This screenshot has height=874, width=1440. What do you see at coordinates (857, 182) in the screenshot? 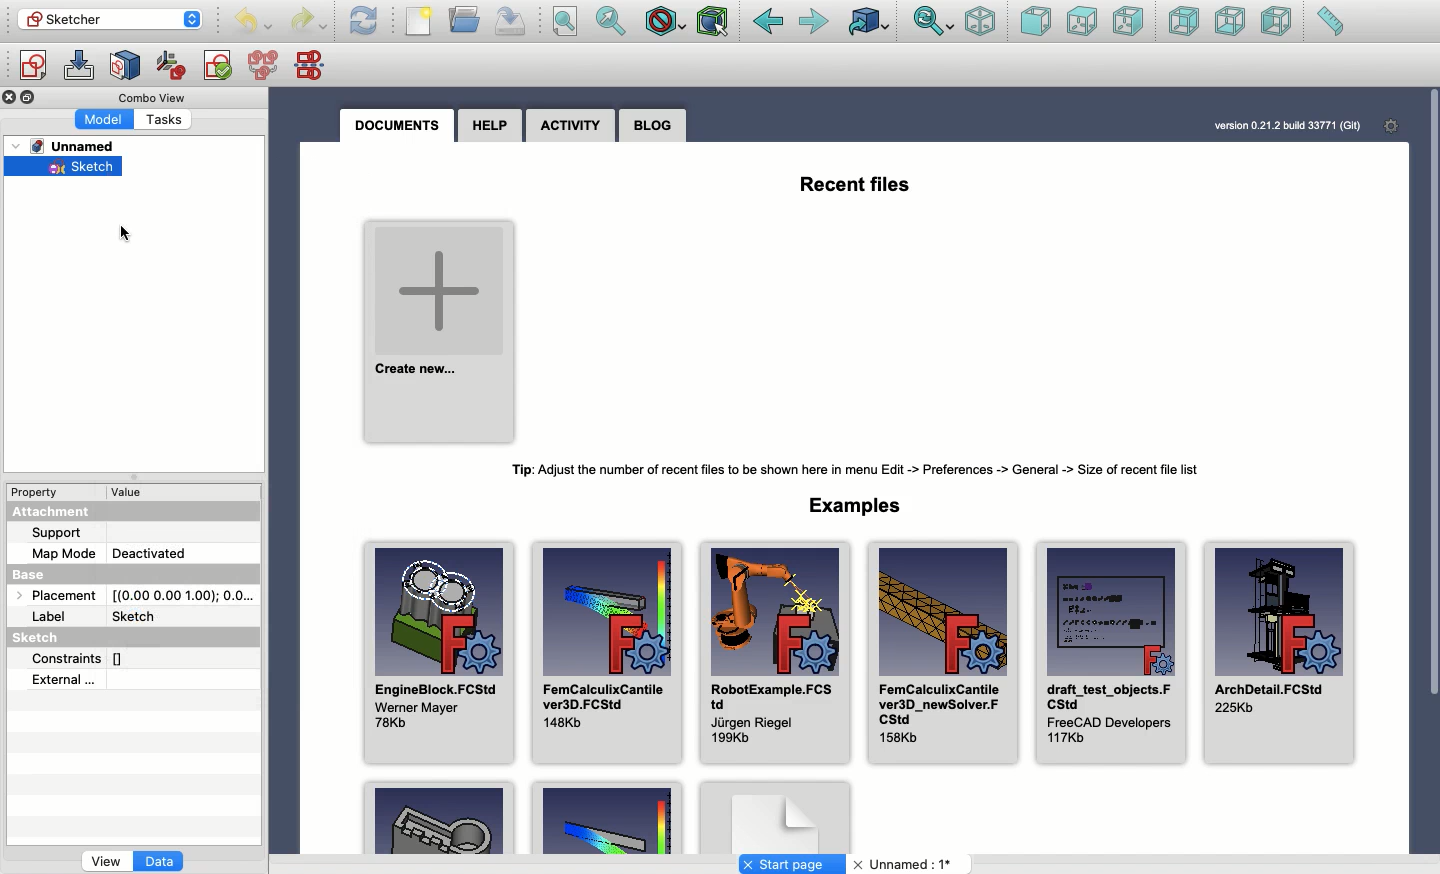
I see `Recent files` at bounding box center [857, 182].